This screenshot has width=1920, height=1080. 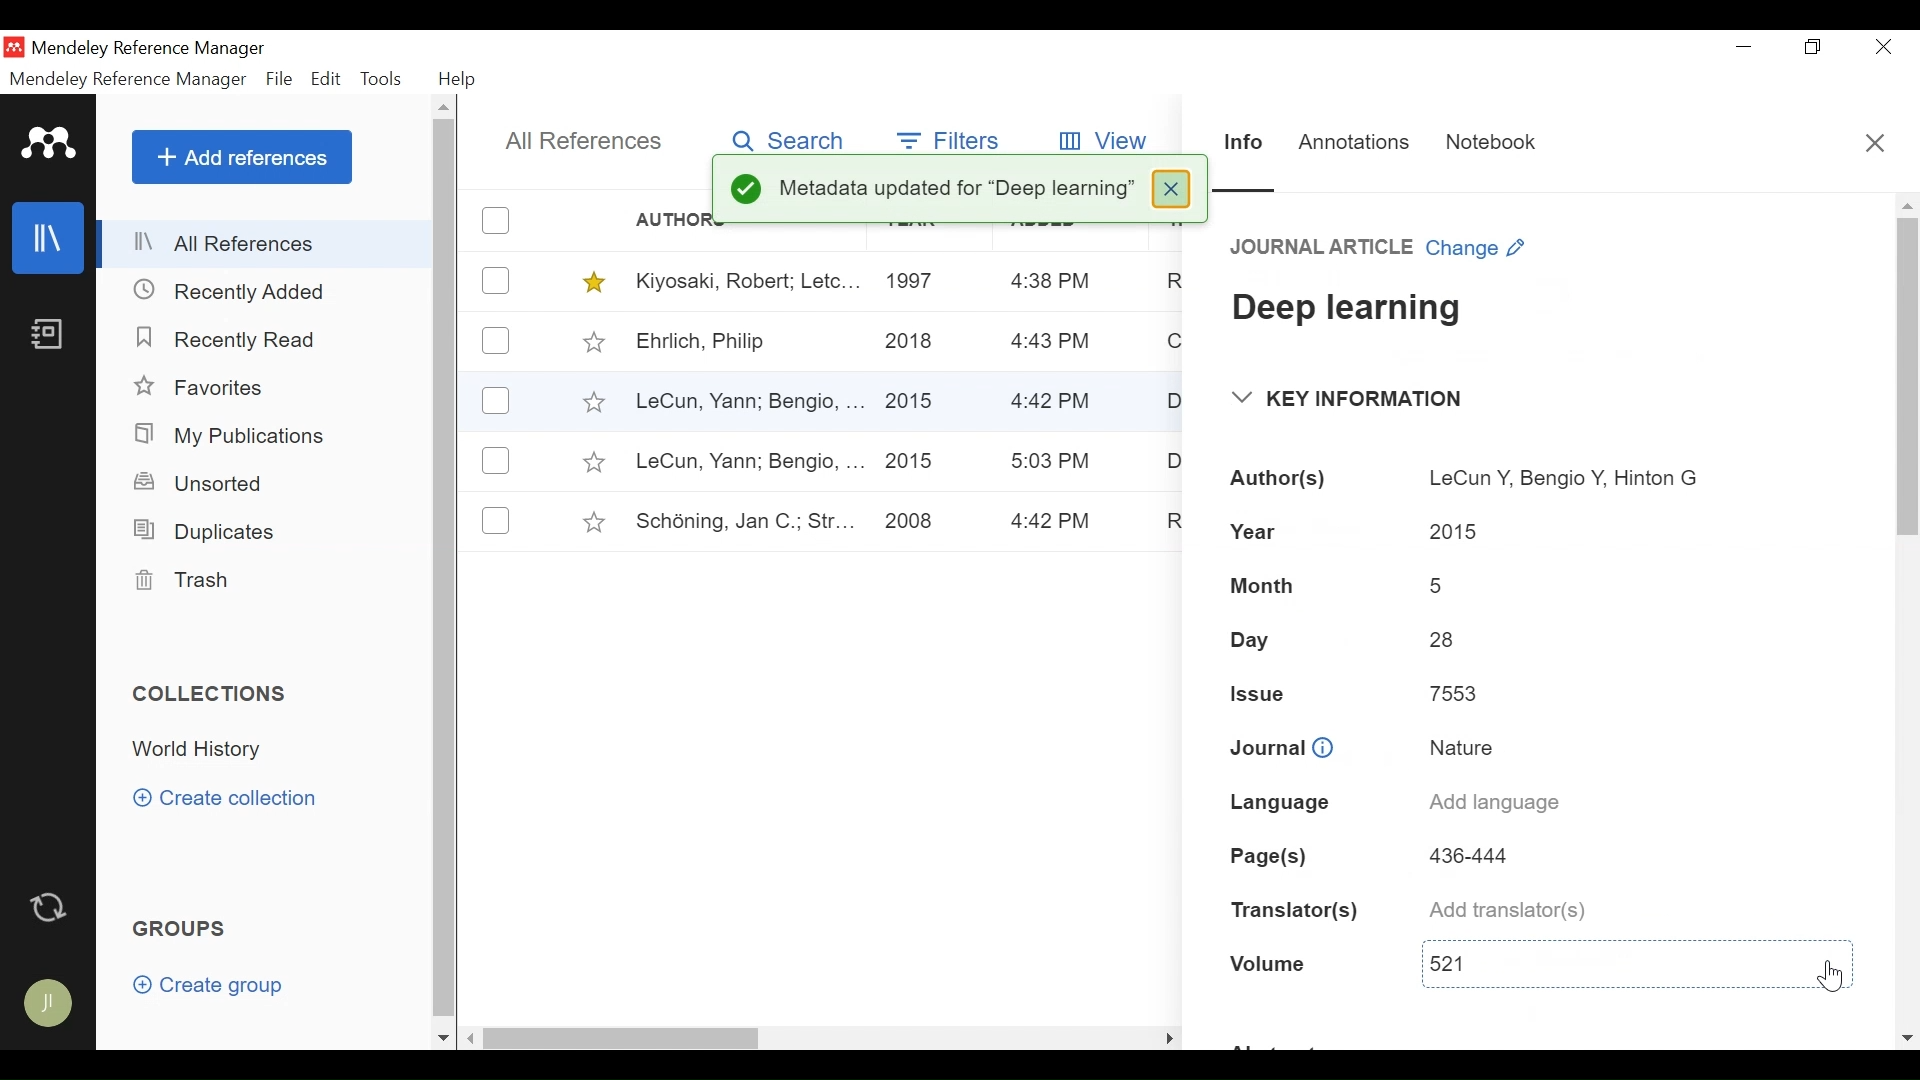 I want to click on Create group, so click(x=218, y=989).